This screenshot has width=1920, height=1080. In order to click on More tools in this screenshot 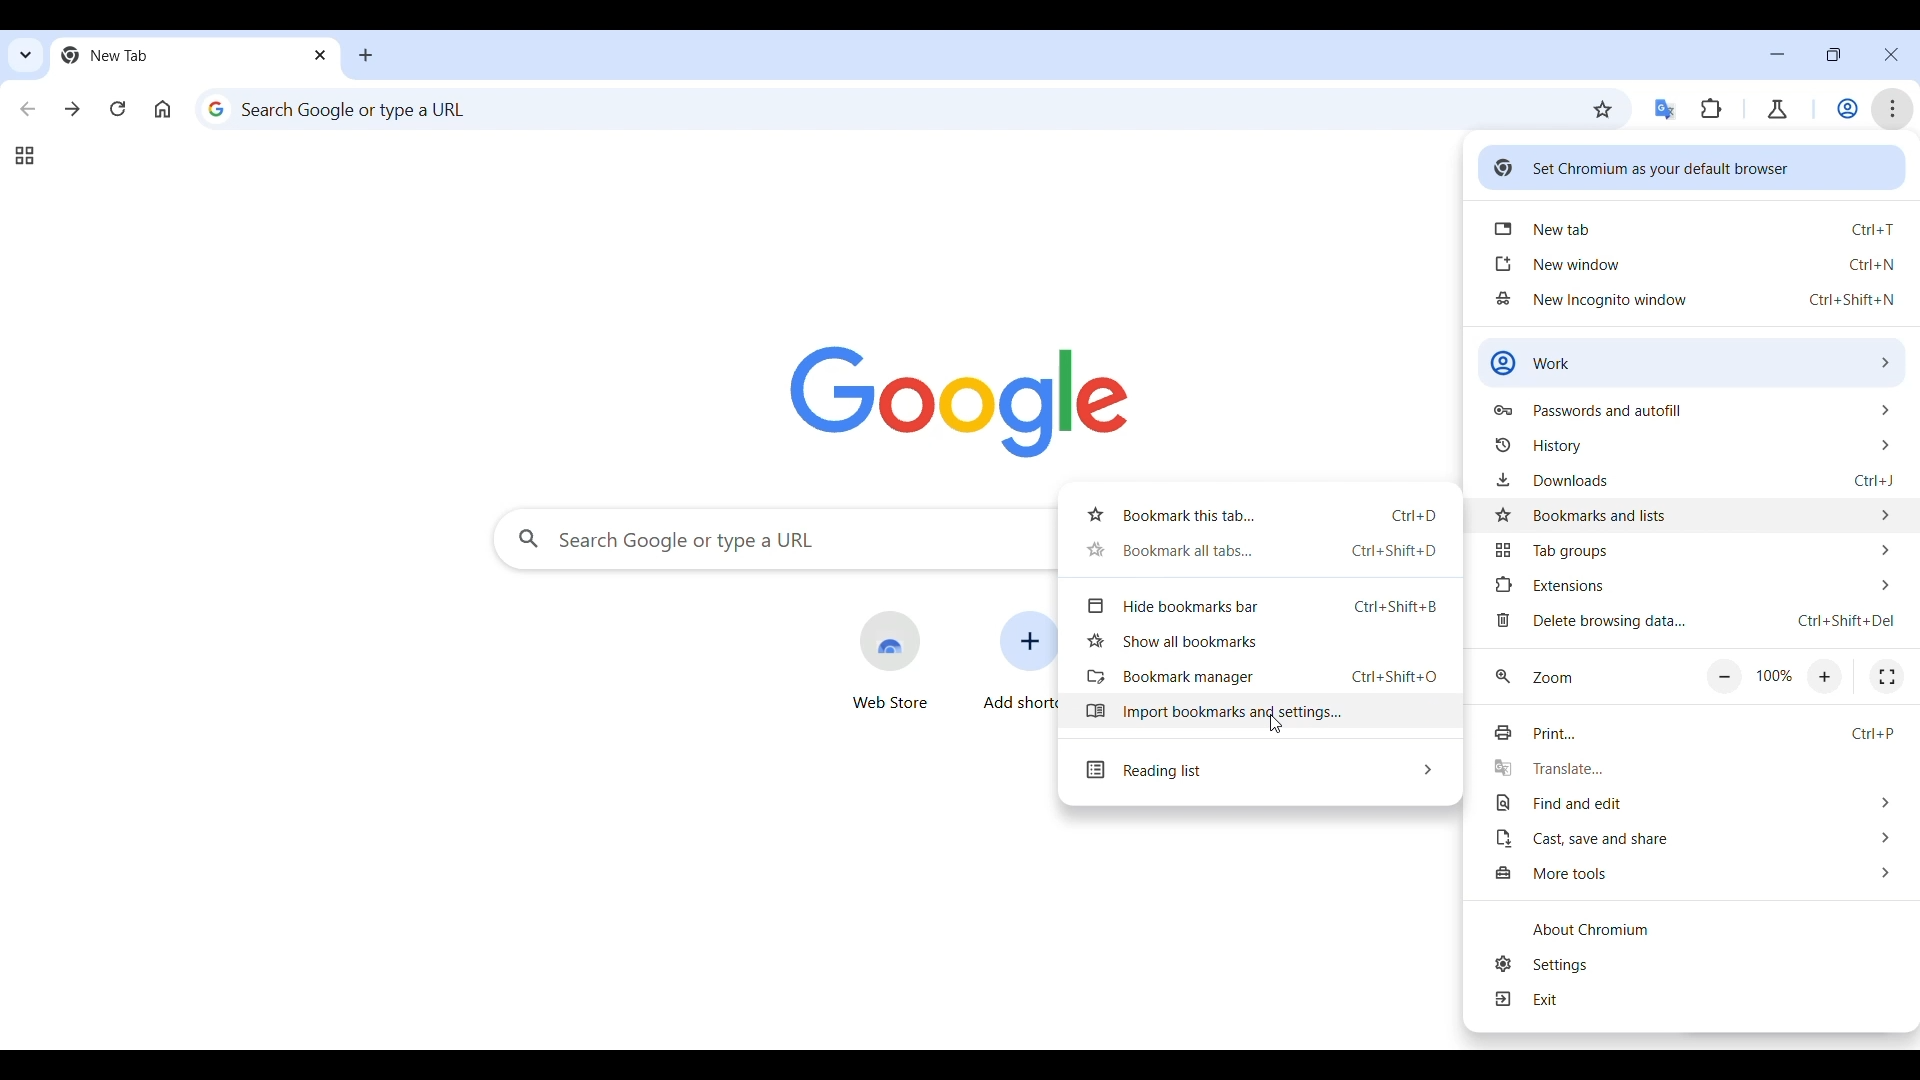, I will do `click(1694, 874)`.